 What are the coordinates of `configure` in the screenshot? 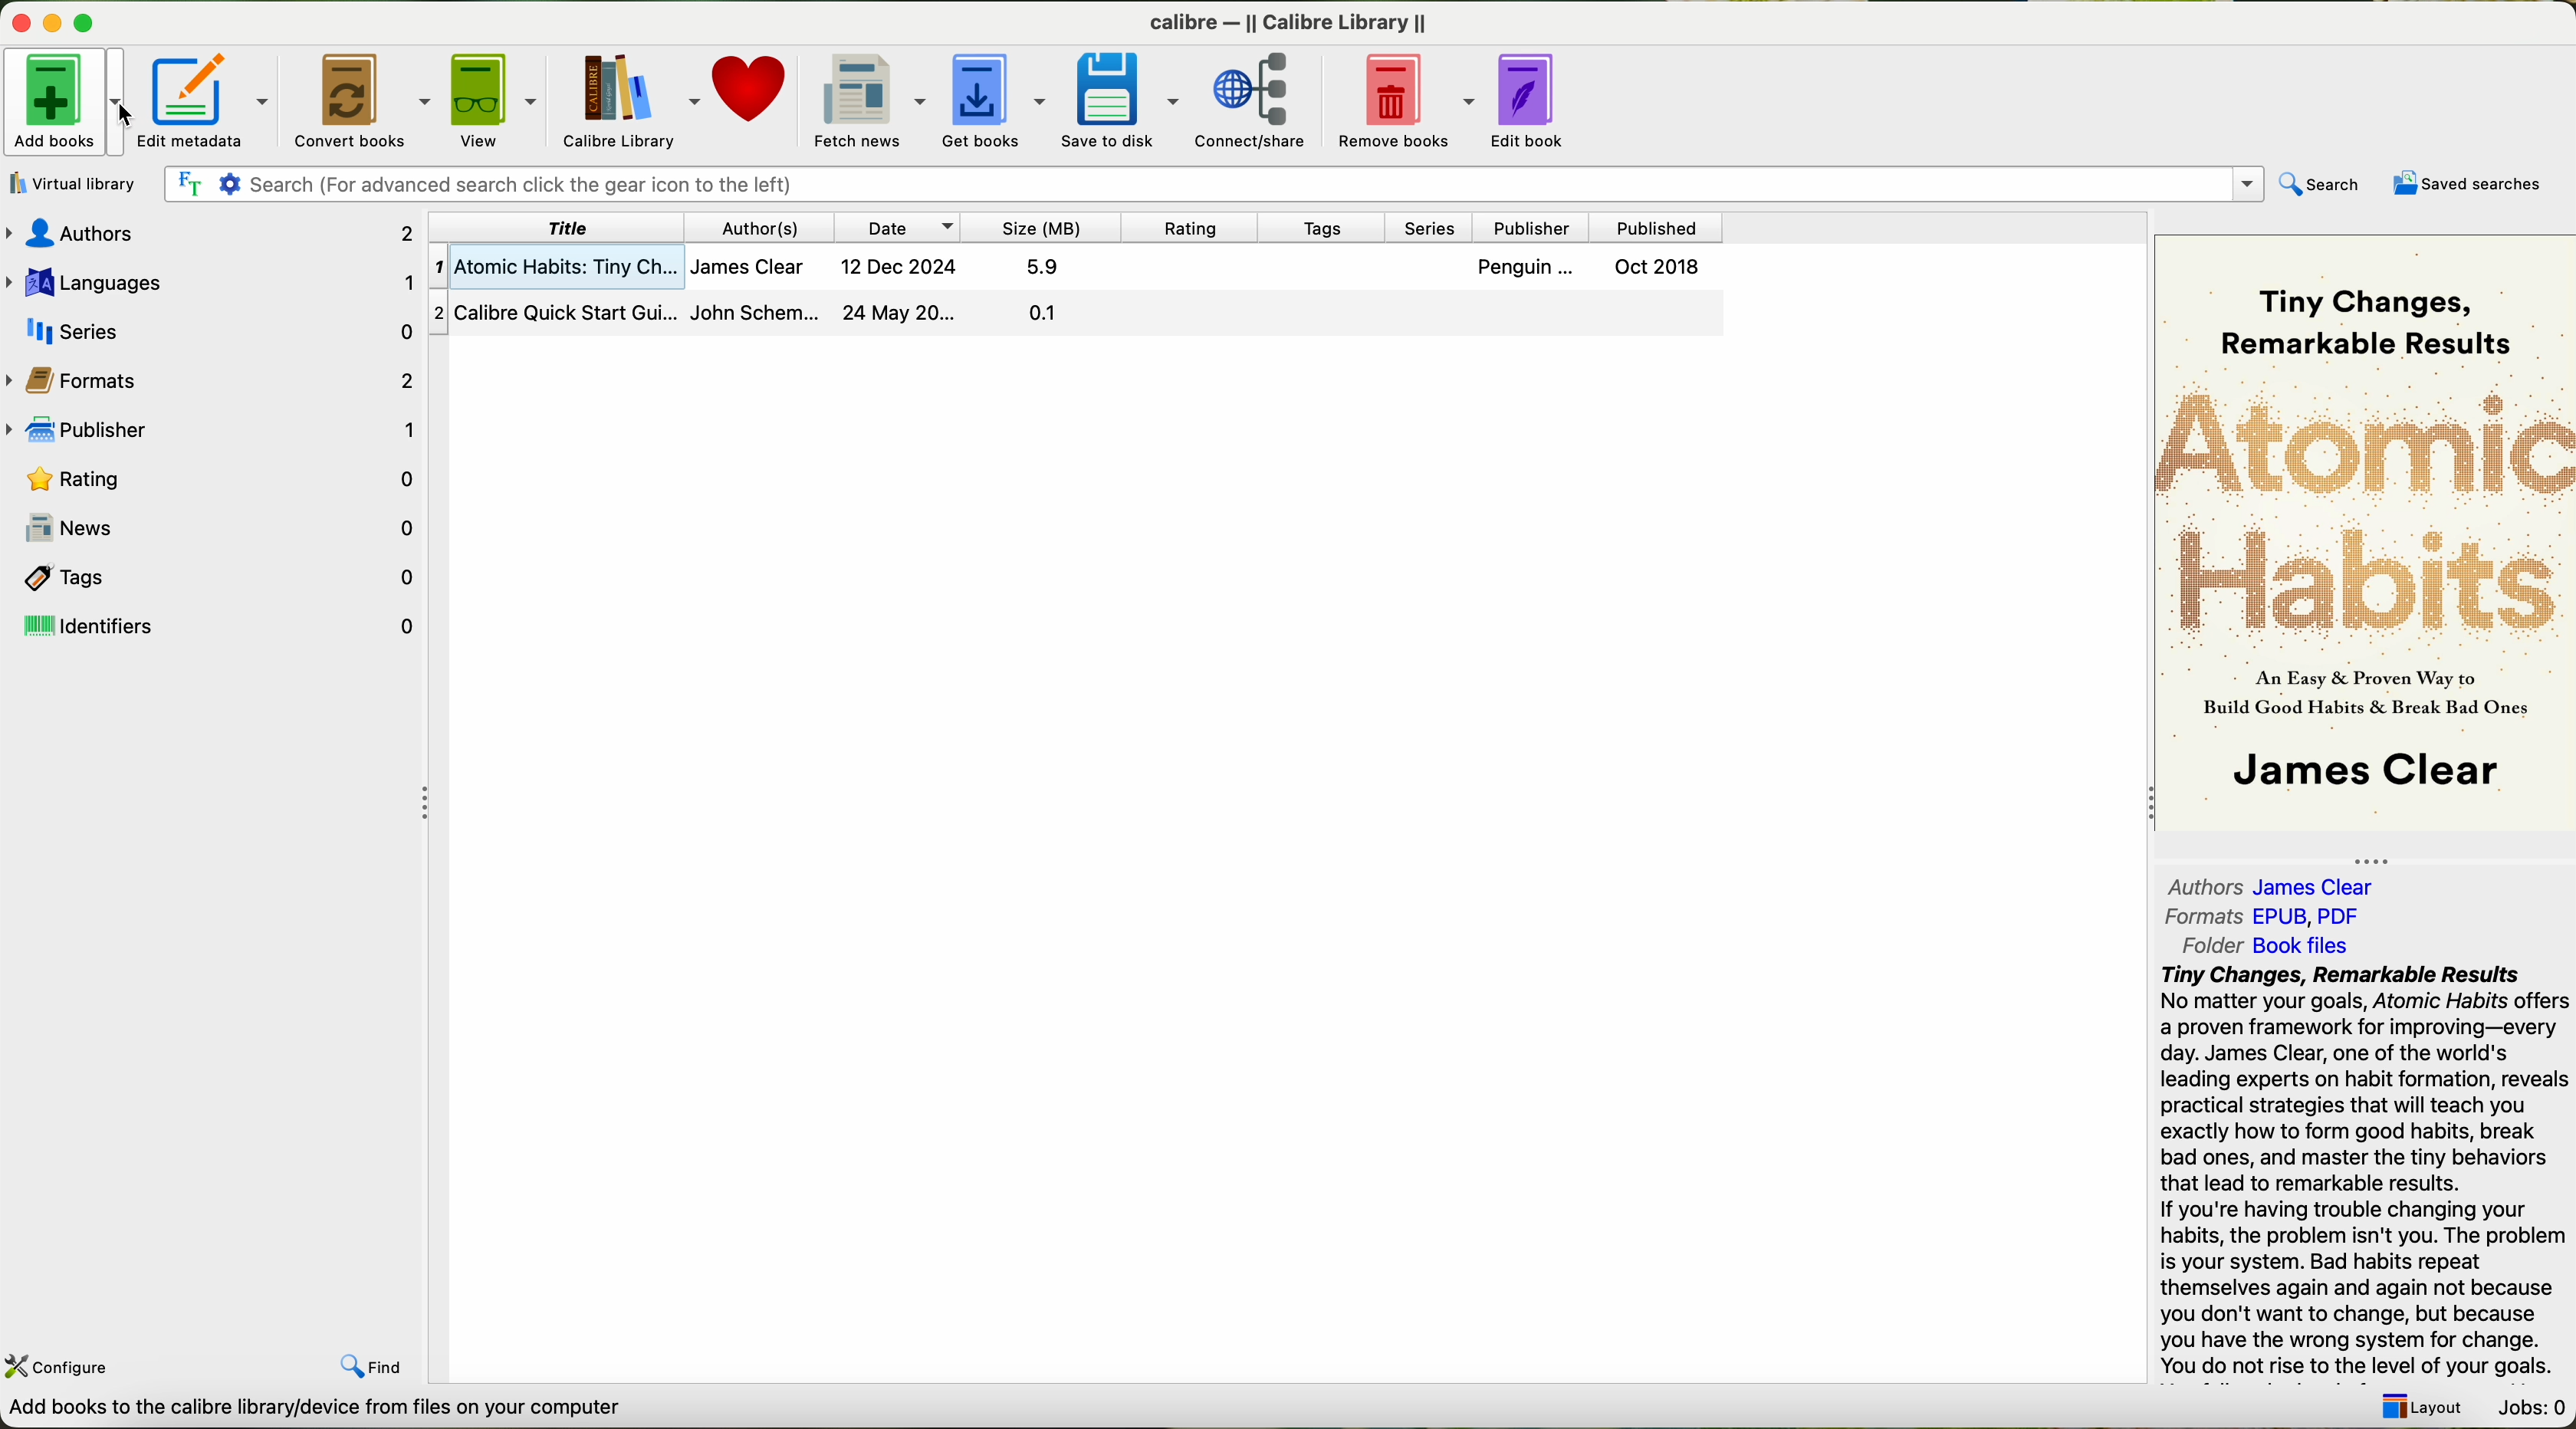 It's located at (61, 1367).